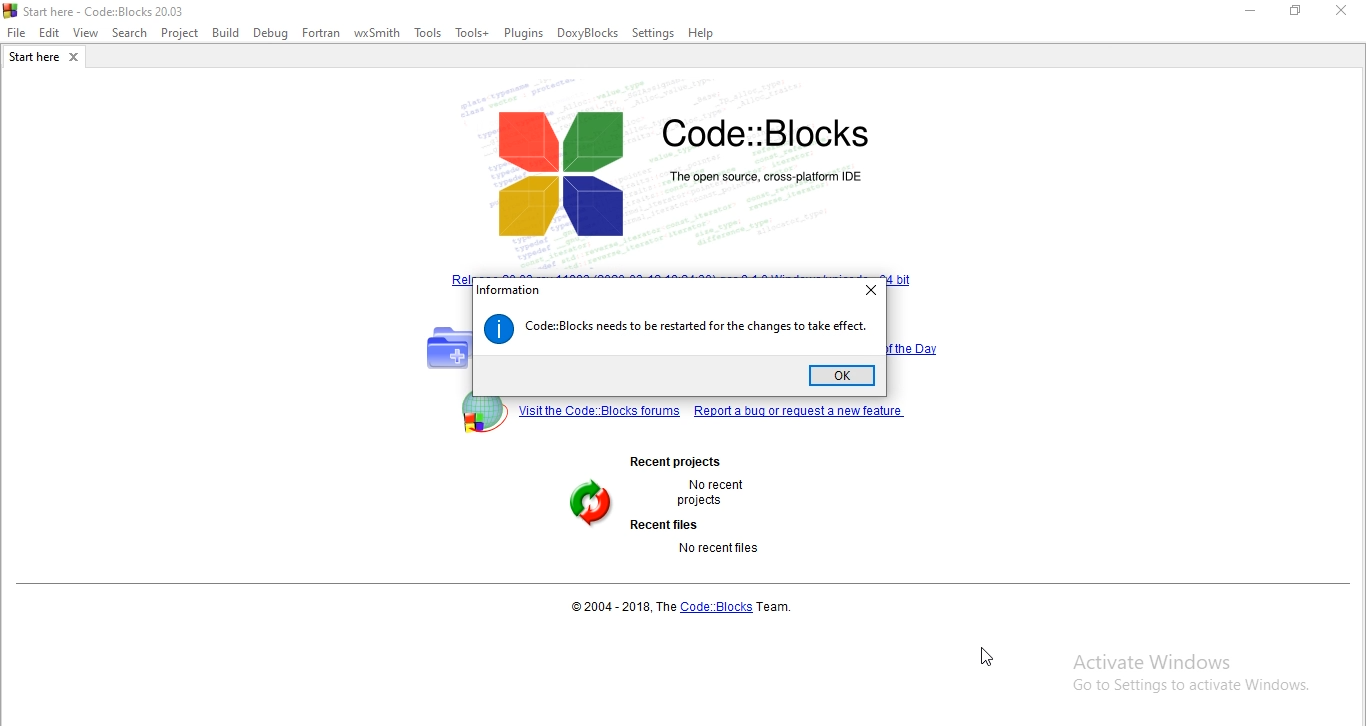 This screenshot has width=1366, height=726. I want to click on Visitthe CodeBlocks forums, so click(596, 411).